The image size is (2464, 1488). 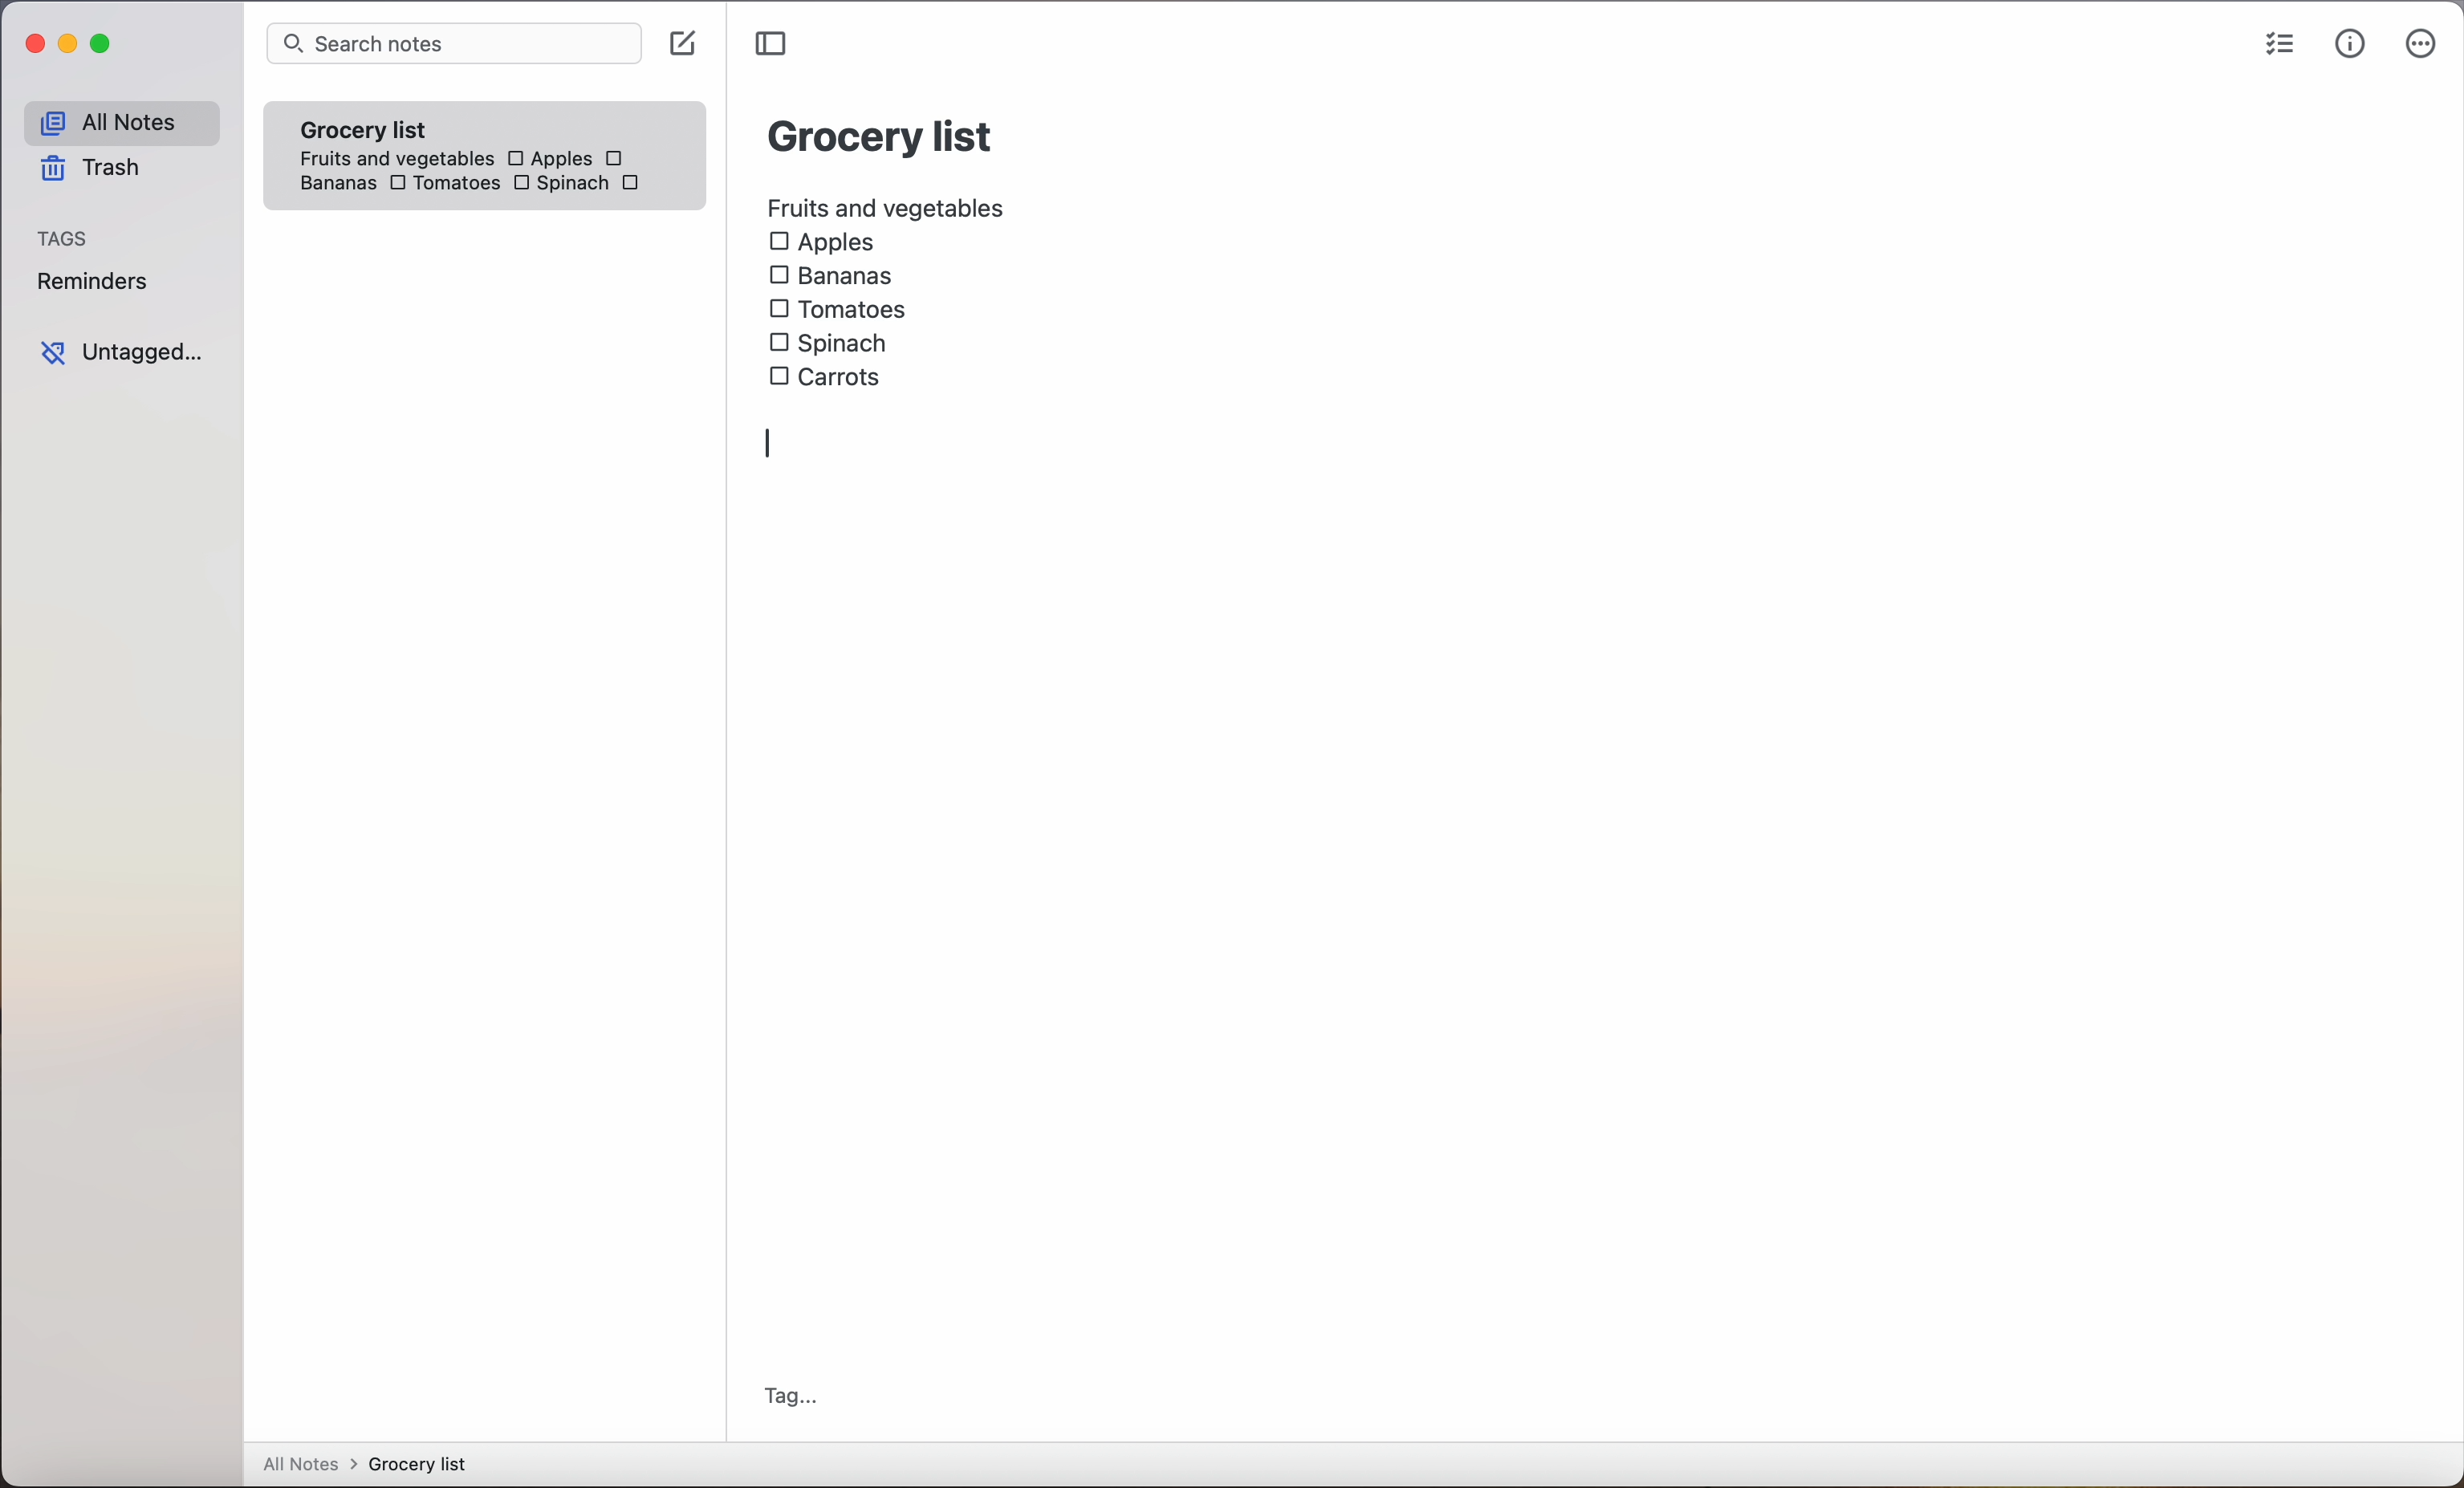 I want to click on Apples checkbox, so click(x=822, y=243).